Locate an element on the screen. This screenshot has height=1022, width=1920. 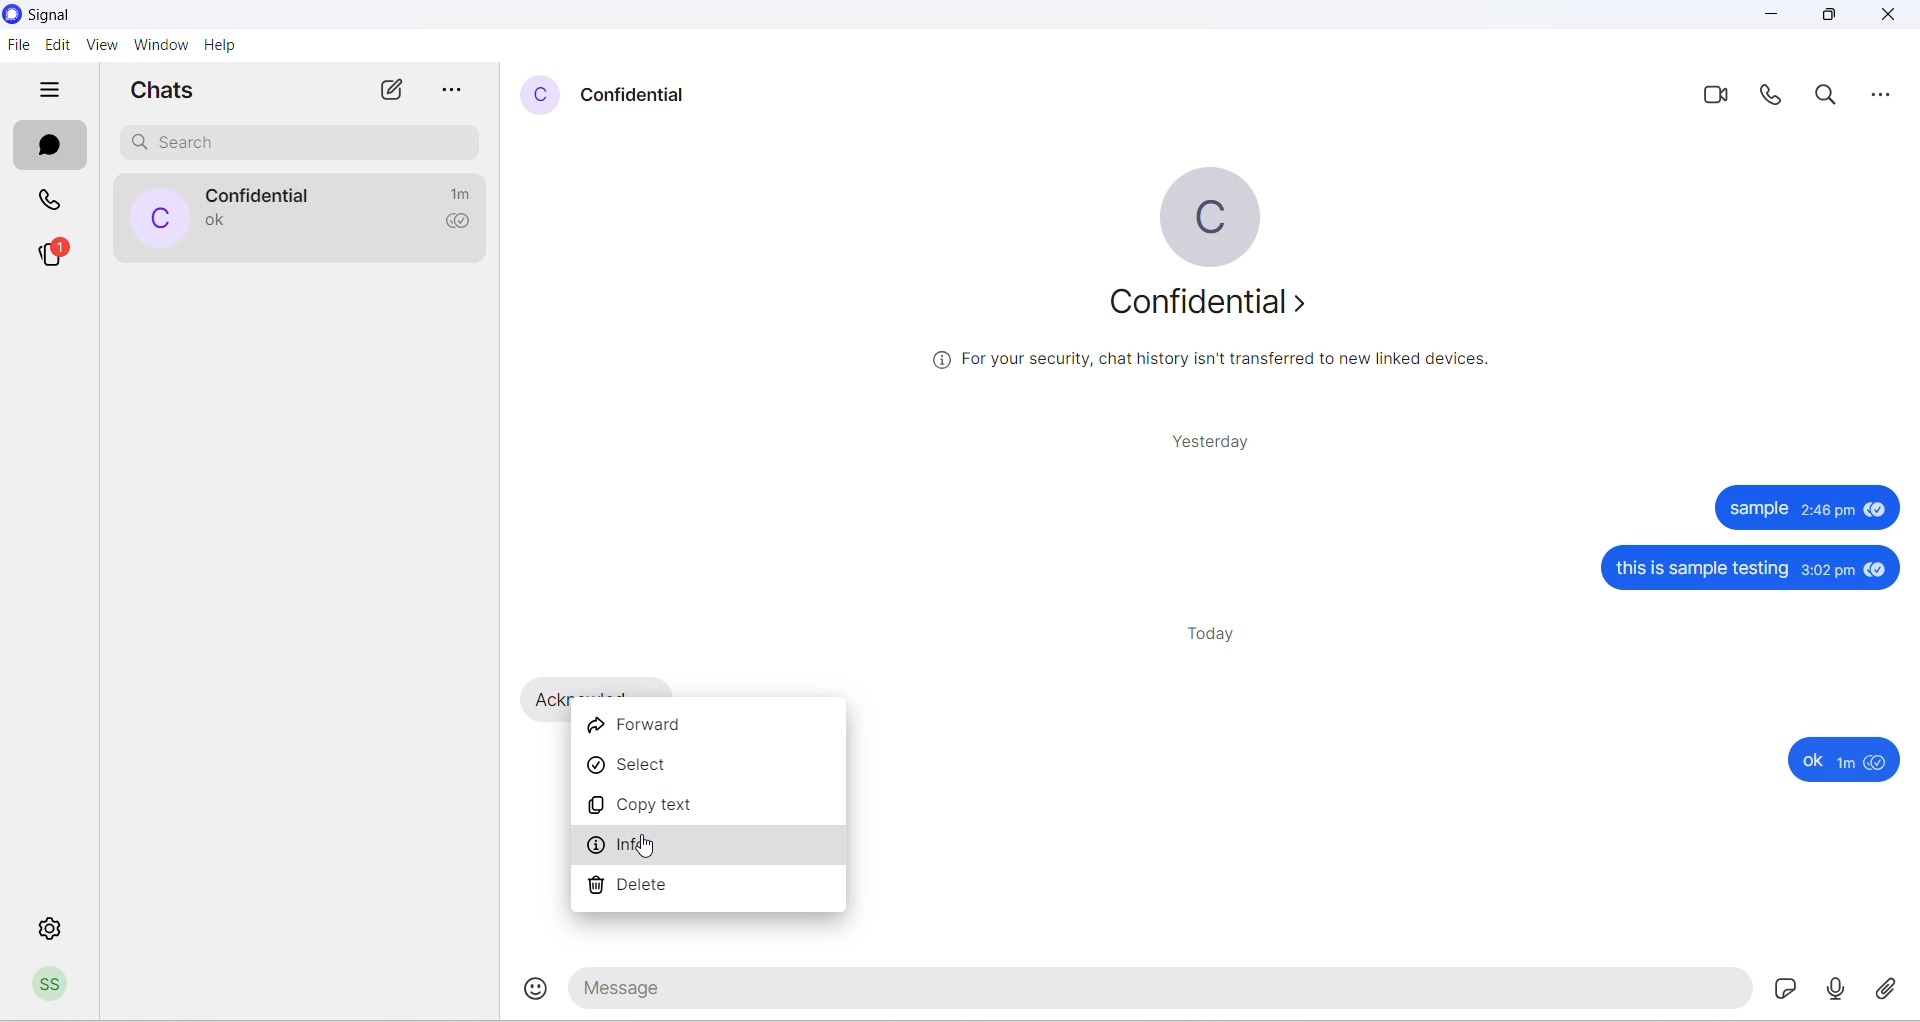
time passed since last message is located at coordinates (460, 193).